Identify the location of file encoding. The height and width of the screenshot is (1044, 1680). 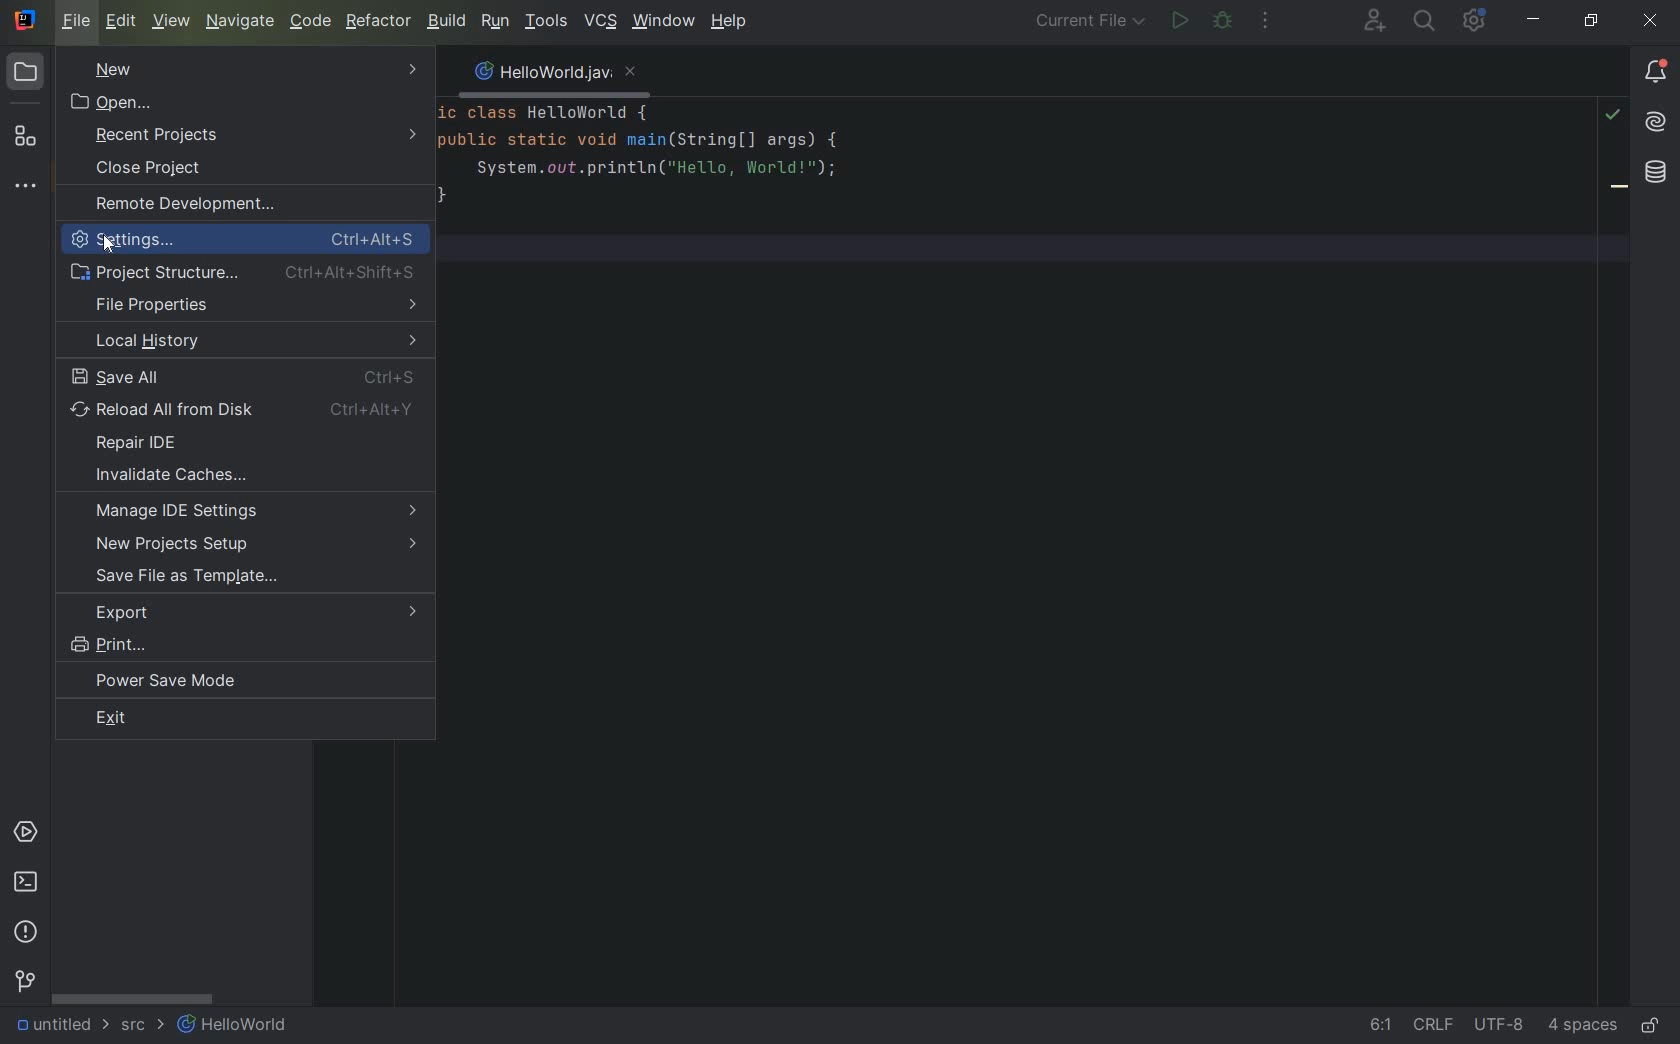
(1500, 1026).